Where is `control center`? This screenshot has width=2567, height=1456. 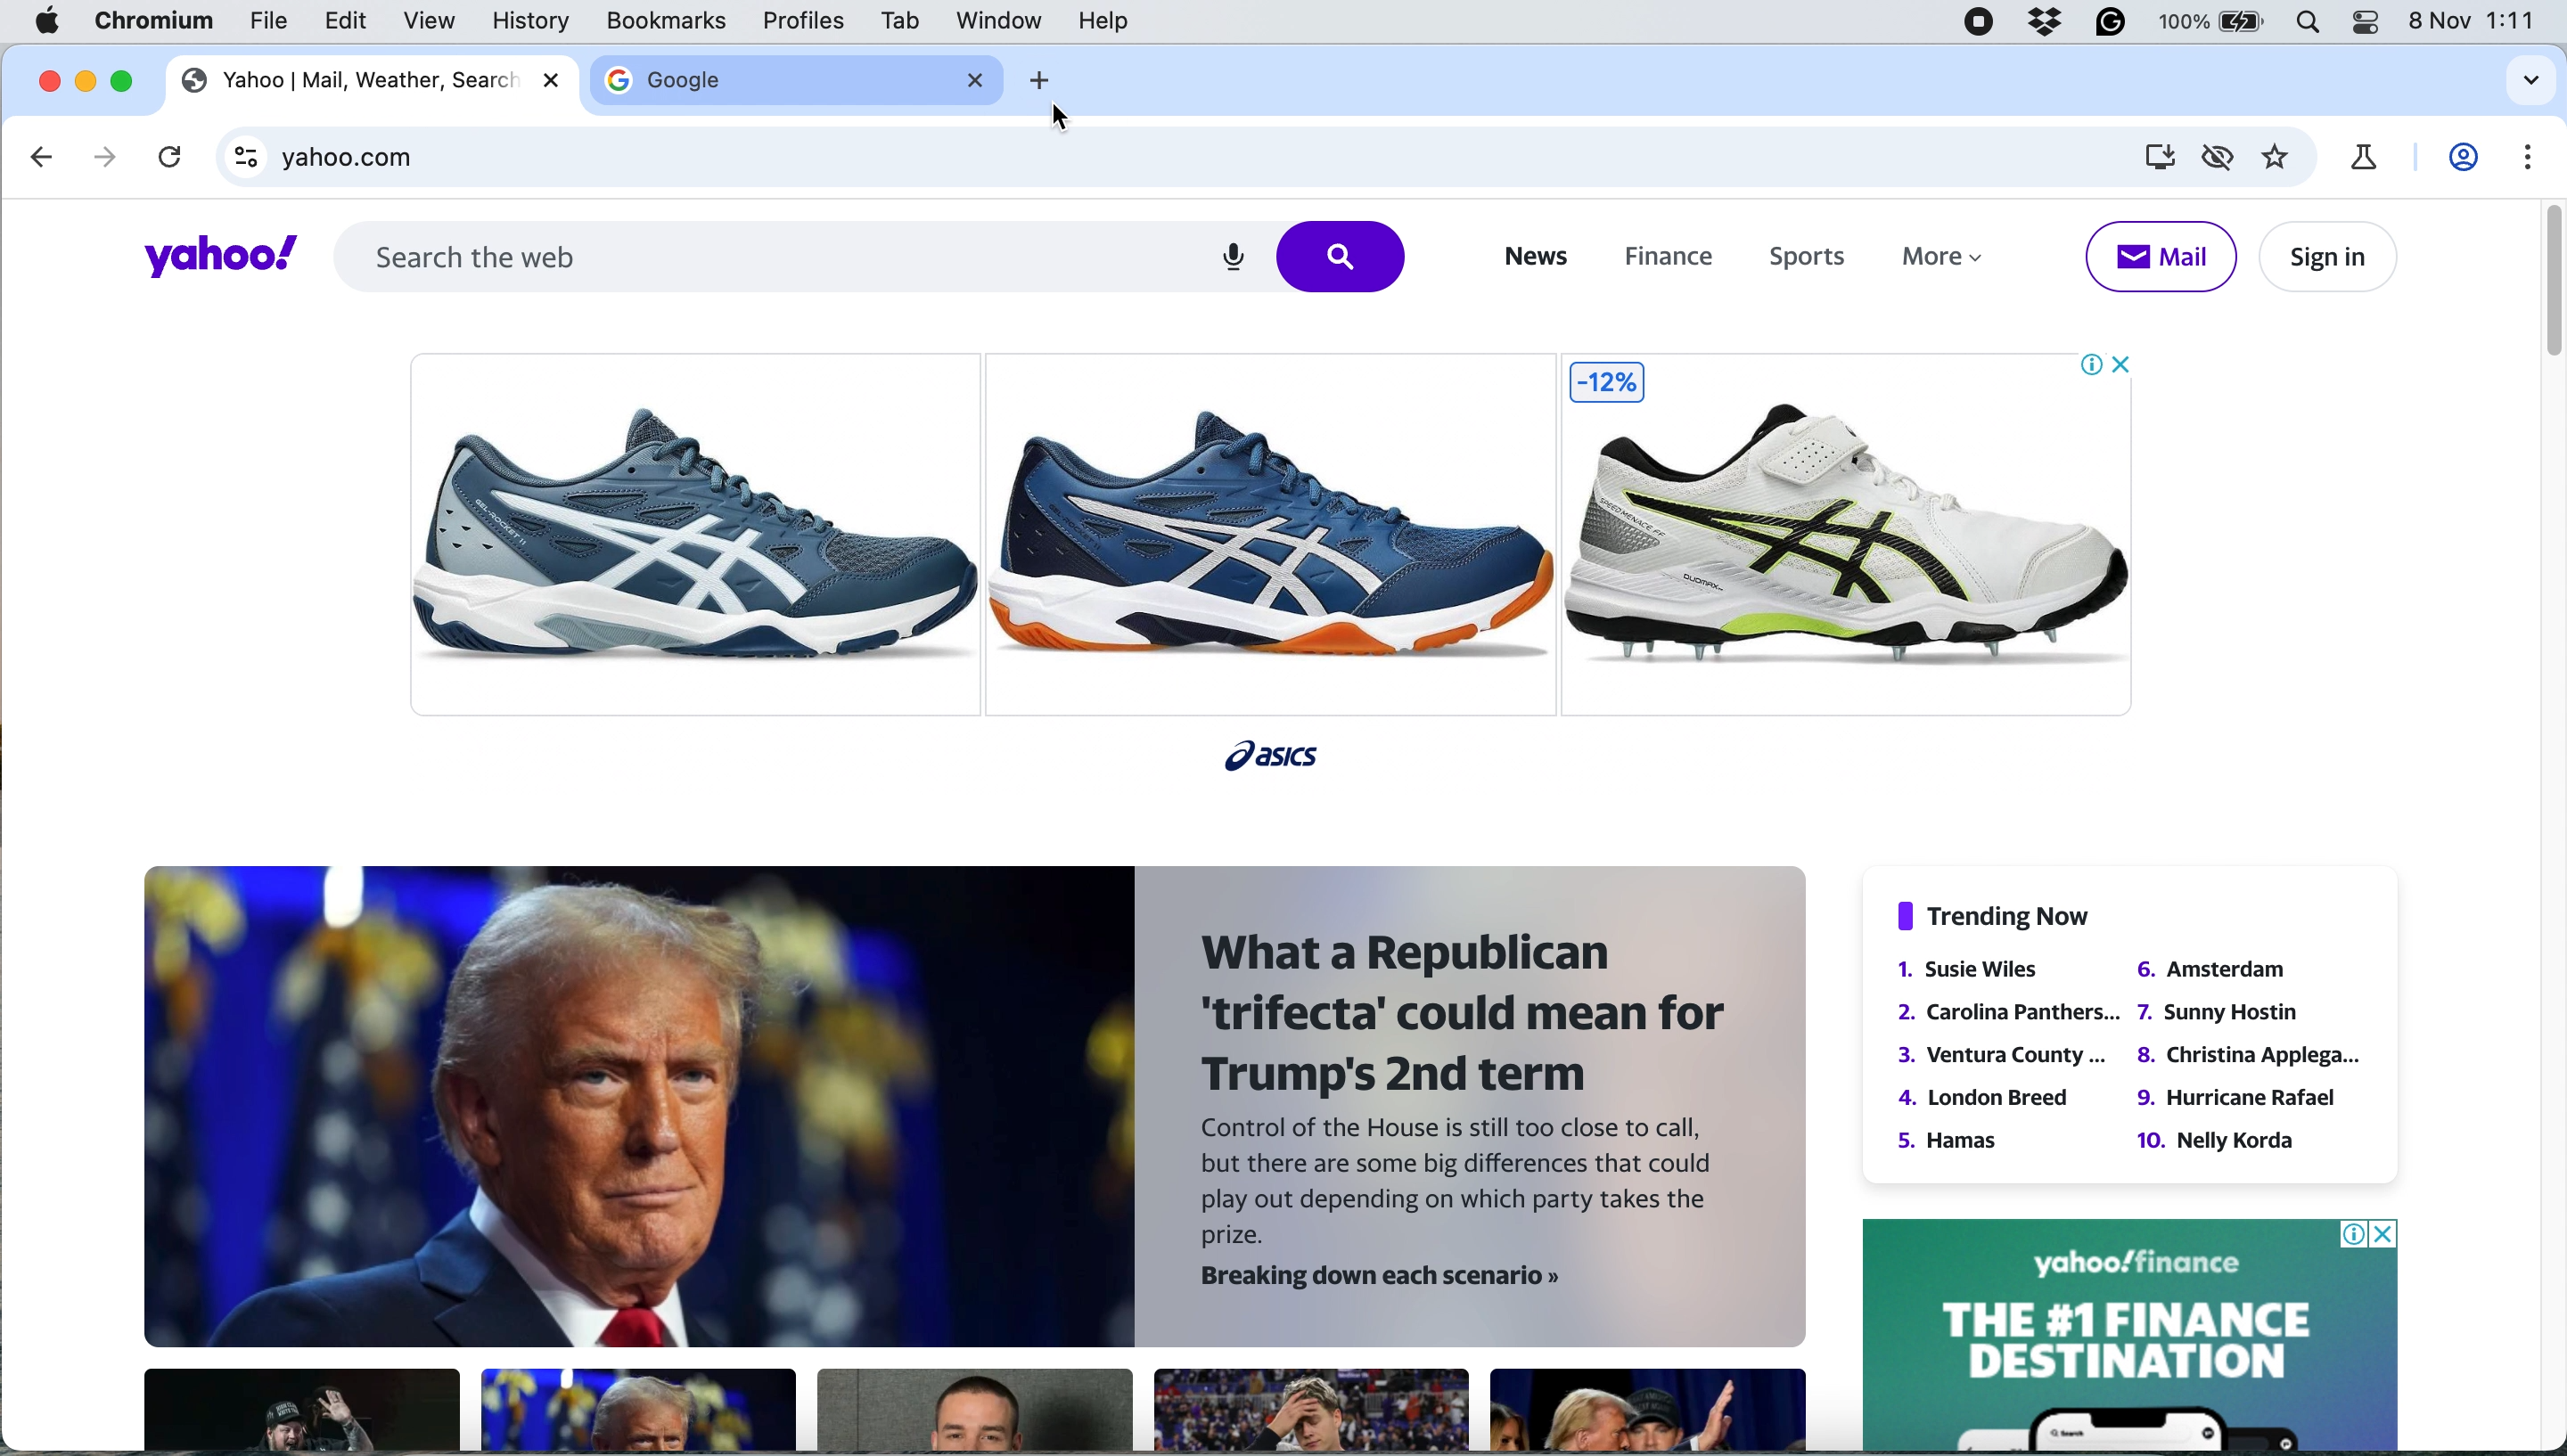 control center is located at coordinates (2364, 22).